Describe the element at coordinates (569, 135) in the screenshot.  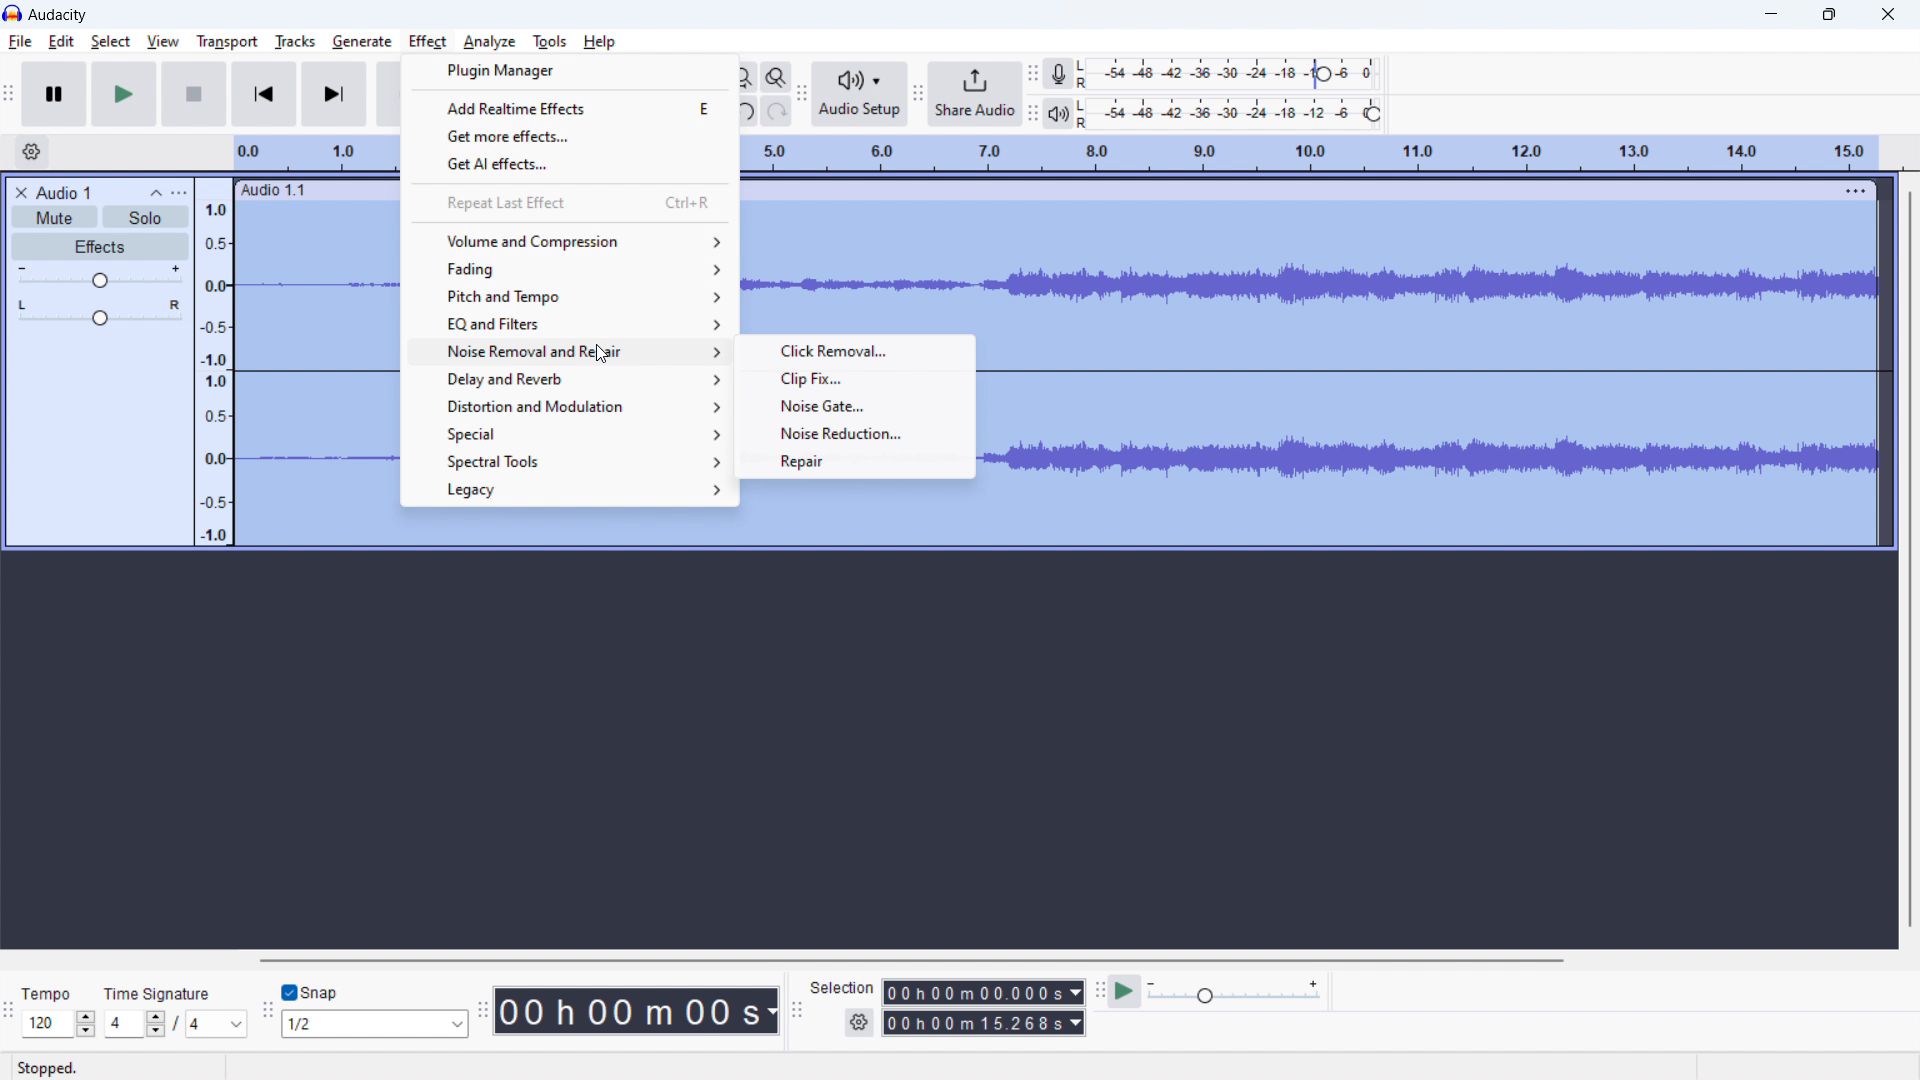
I see `get more effects` at that location.